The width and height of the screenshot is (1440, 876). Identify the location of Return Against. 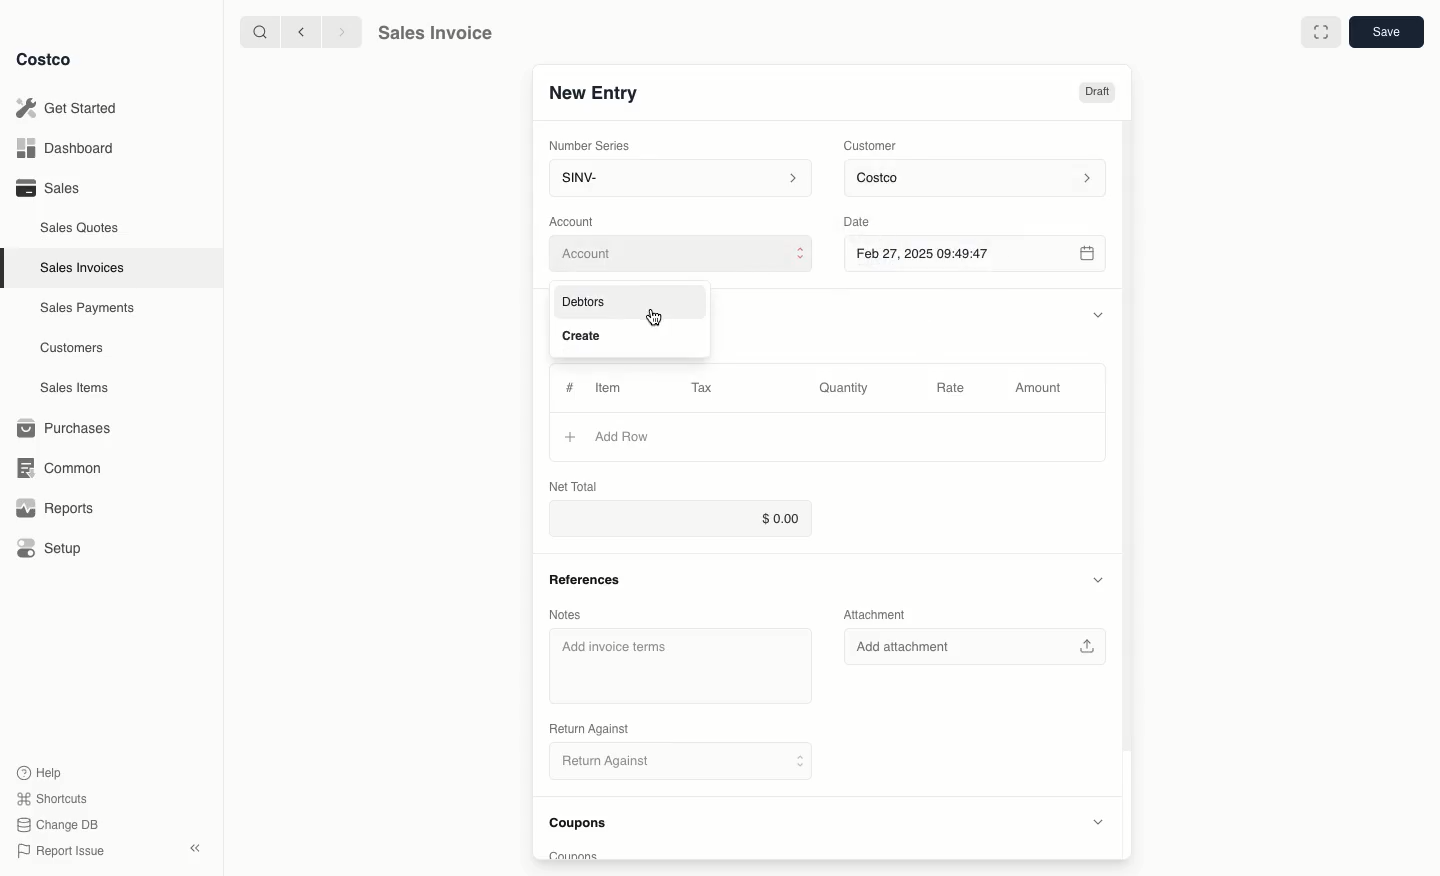
(670, 762).